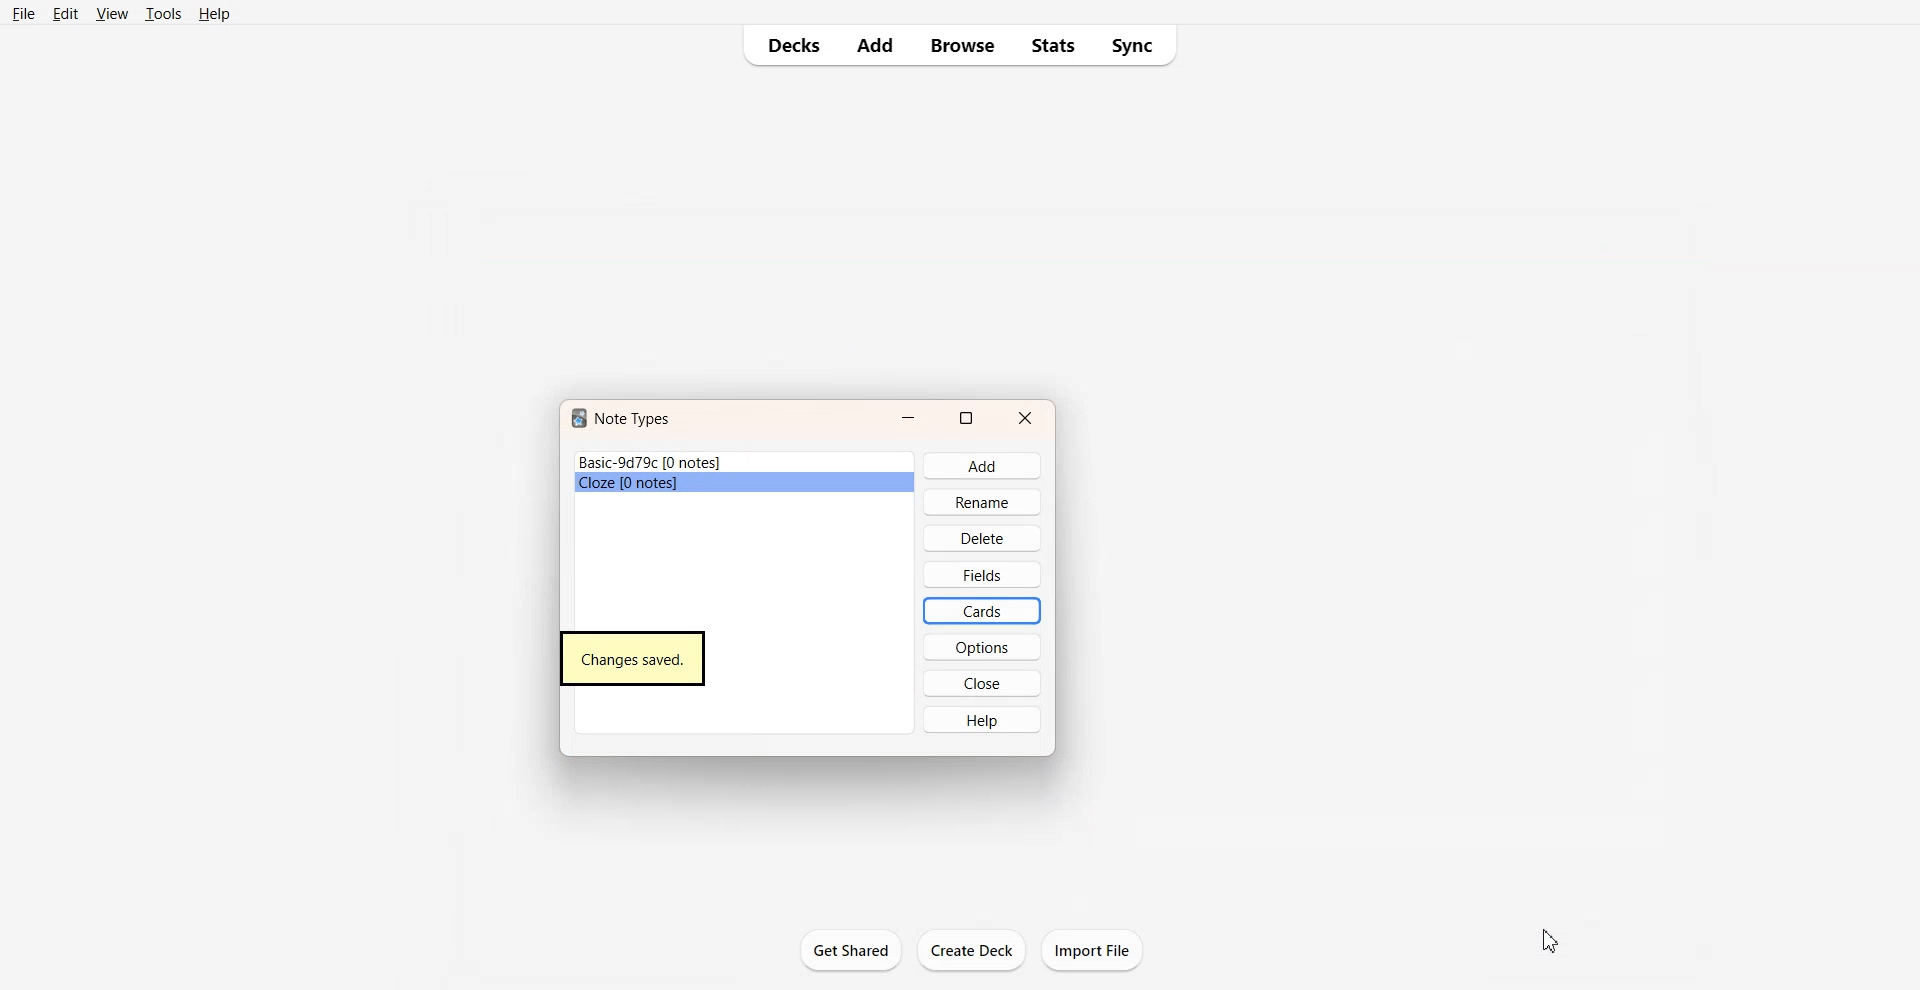 Image resolution: width=1920 pixels, height=990 pixels. I want to click on Browse, so click(961, 46).